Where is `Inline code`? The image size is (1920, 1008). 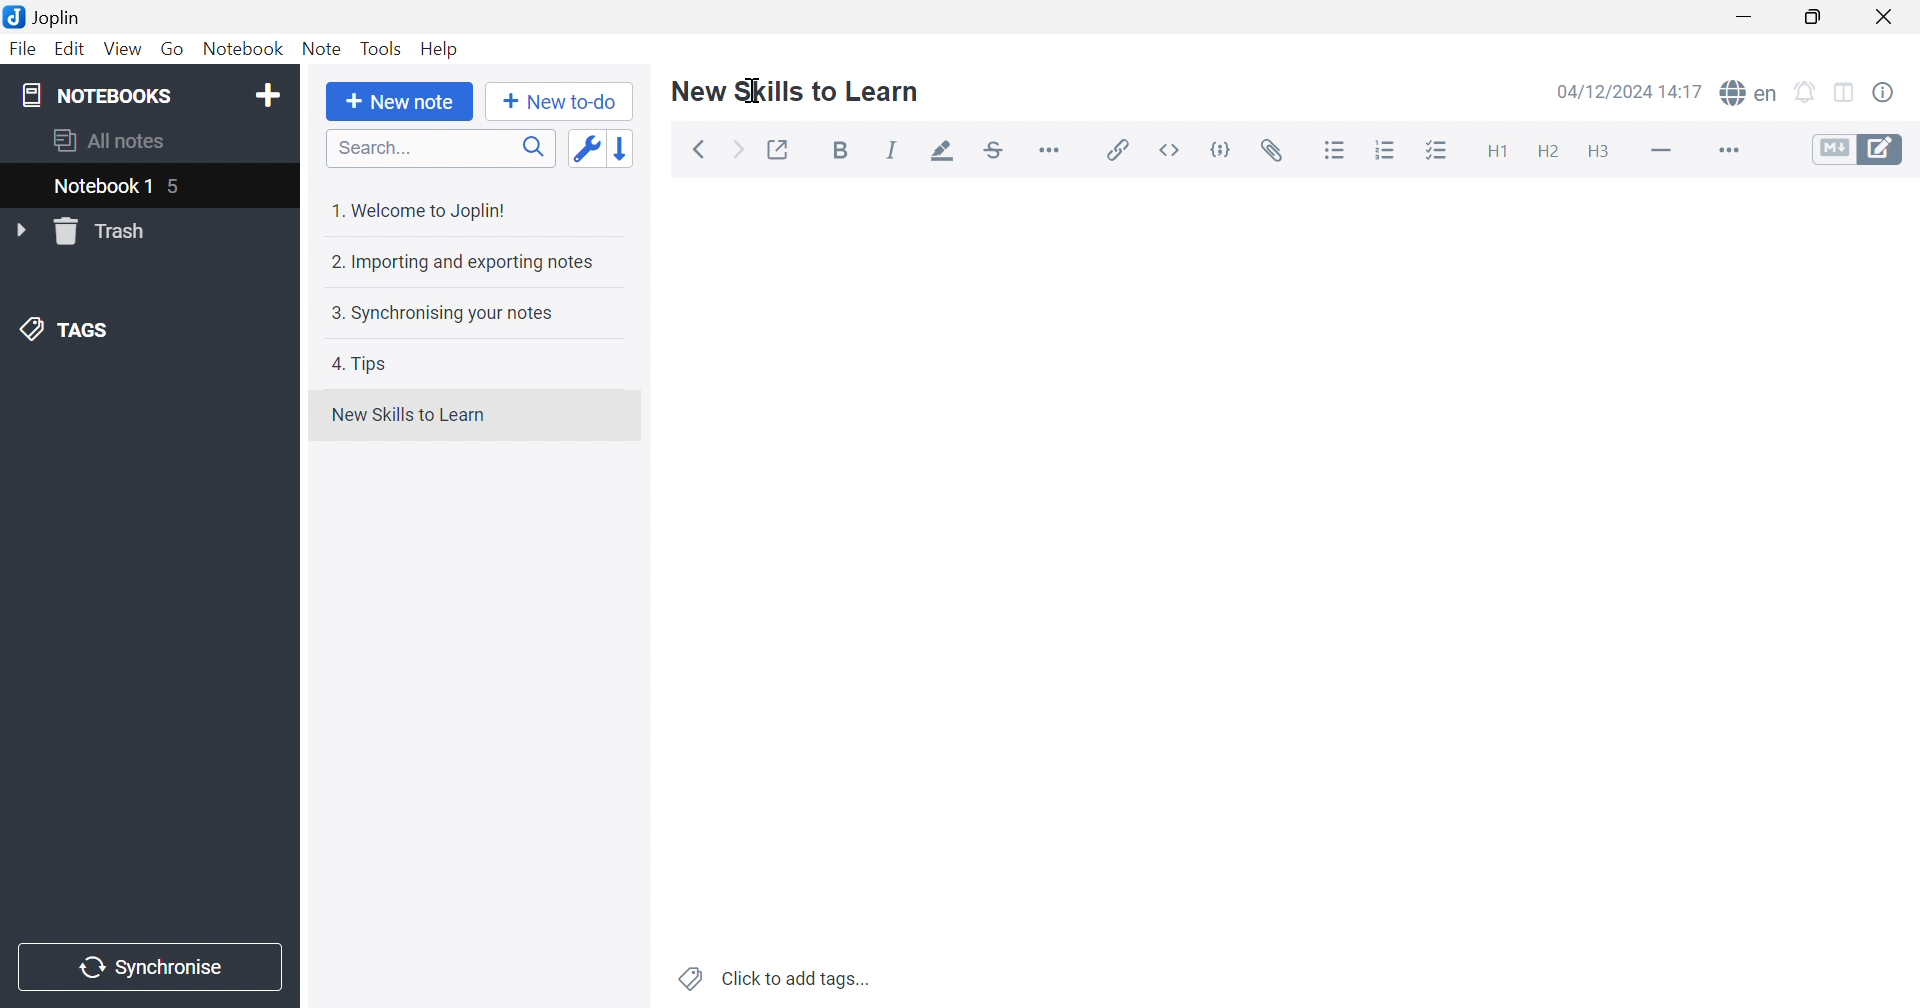
Inline code is located at coordinates (1173, 150).